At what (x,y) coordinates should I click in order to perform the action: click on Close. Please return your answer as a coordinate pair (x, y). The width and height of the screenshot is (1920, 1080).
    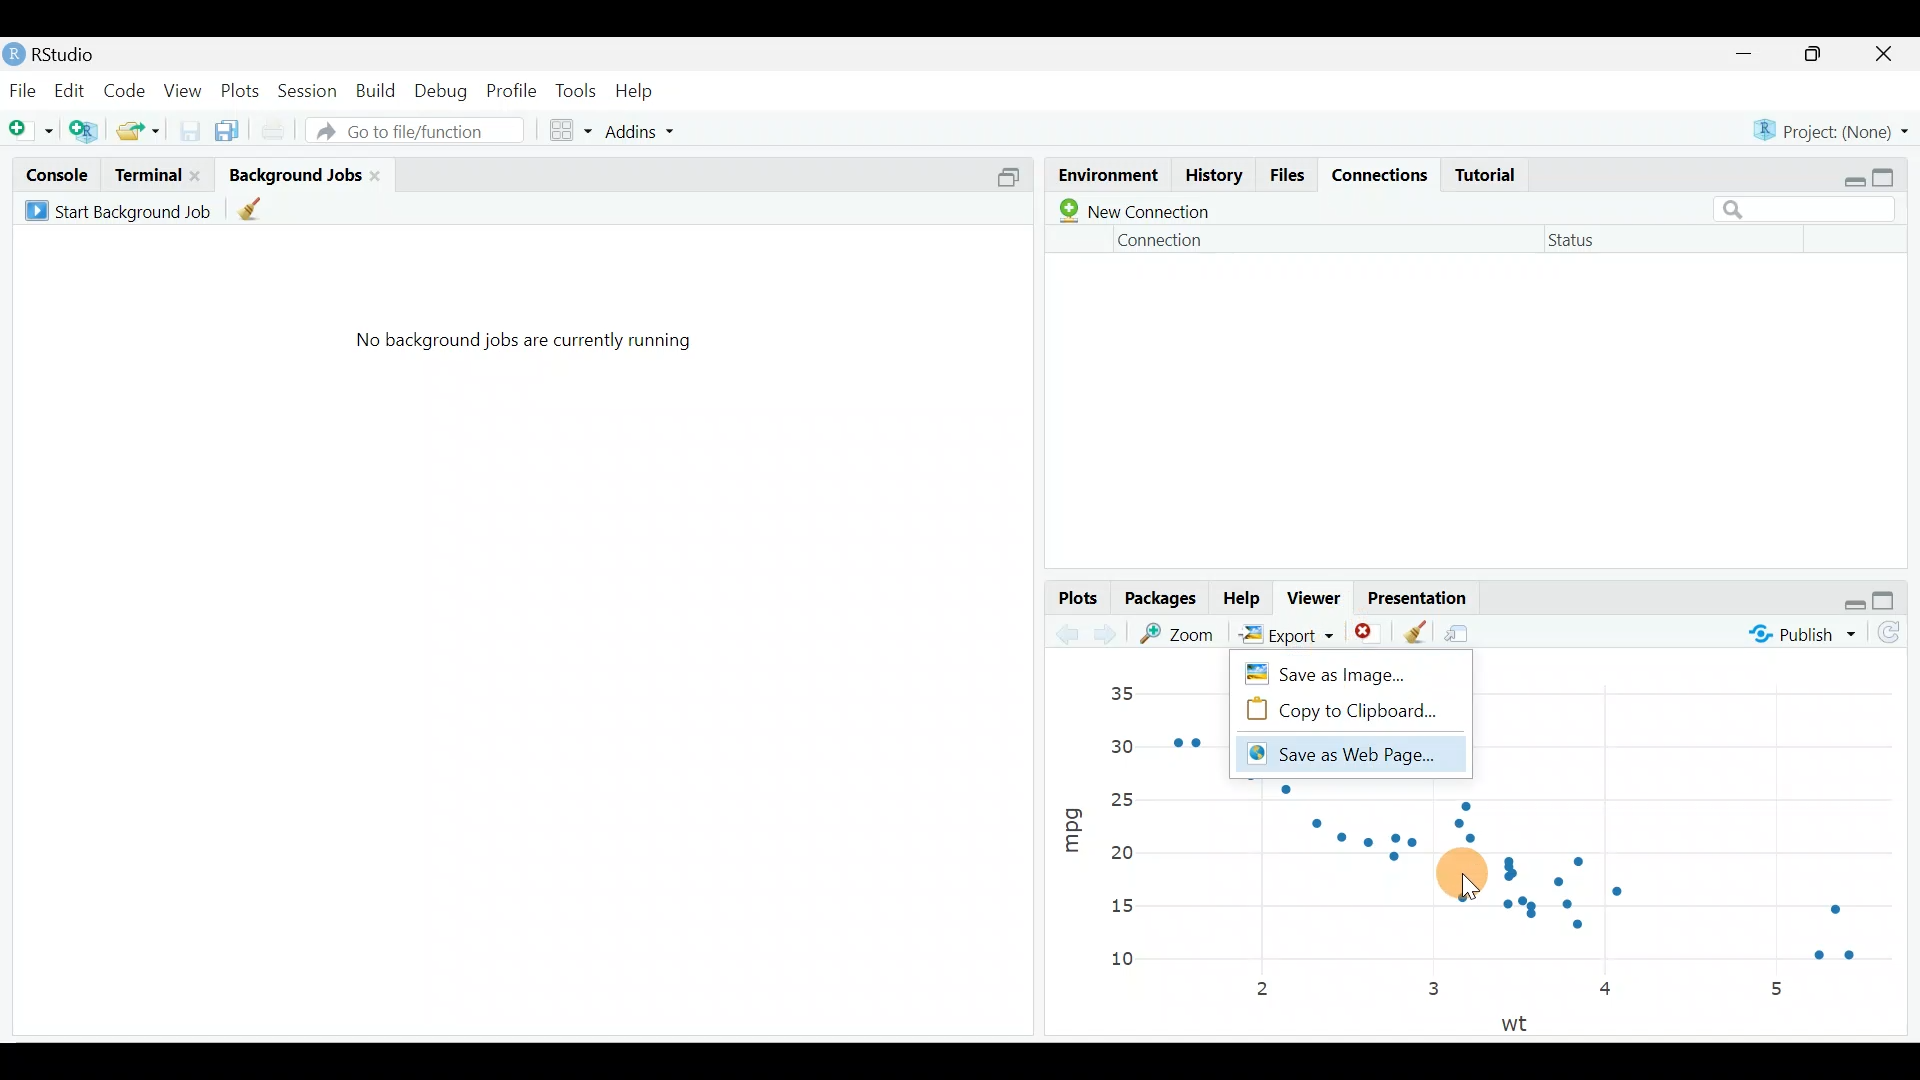
    Looking at the image, I should click on (1886, 55).